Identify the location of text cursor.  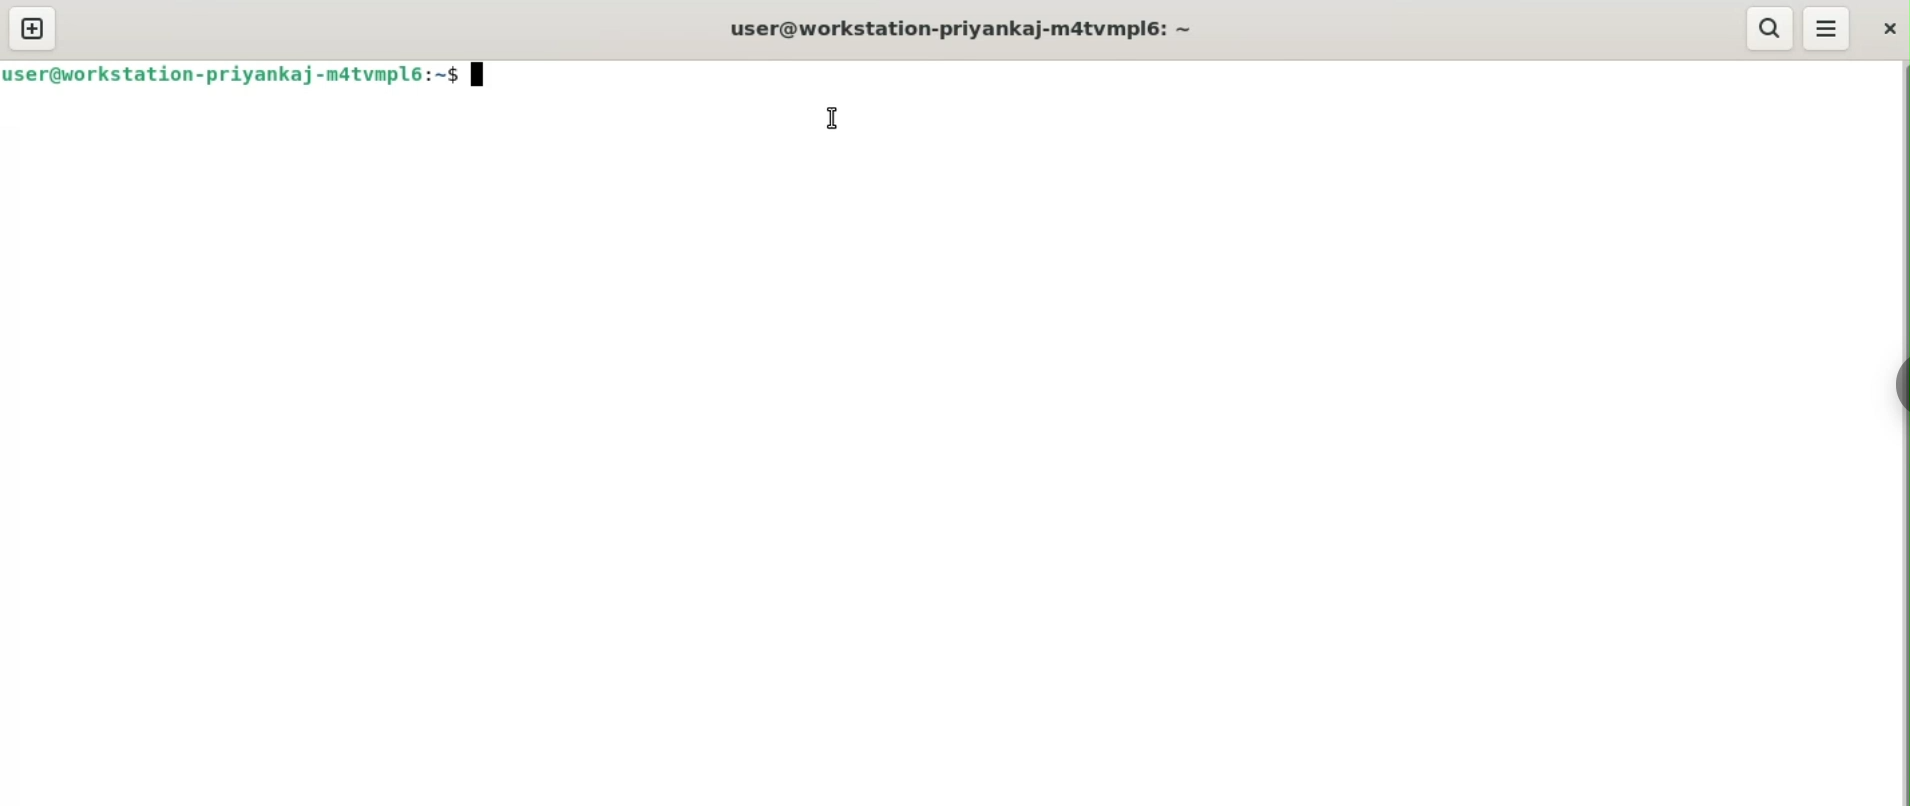
(829, 119).